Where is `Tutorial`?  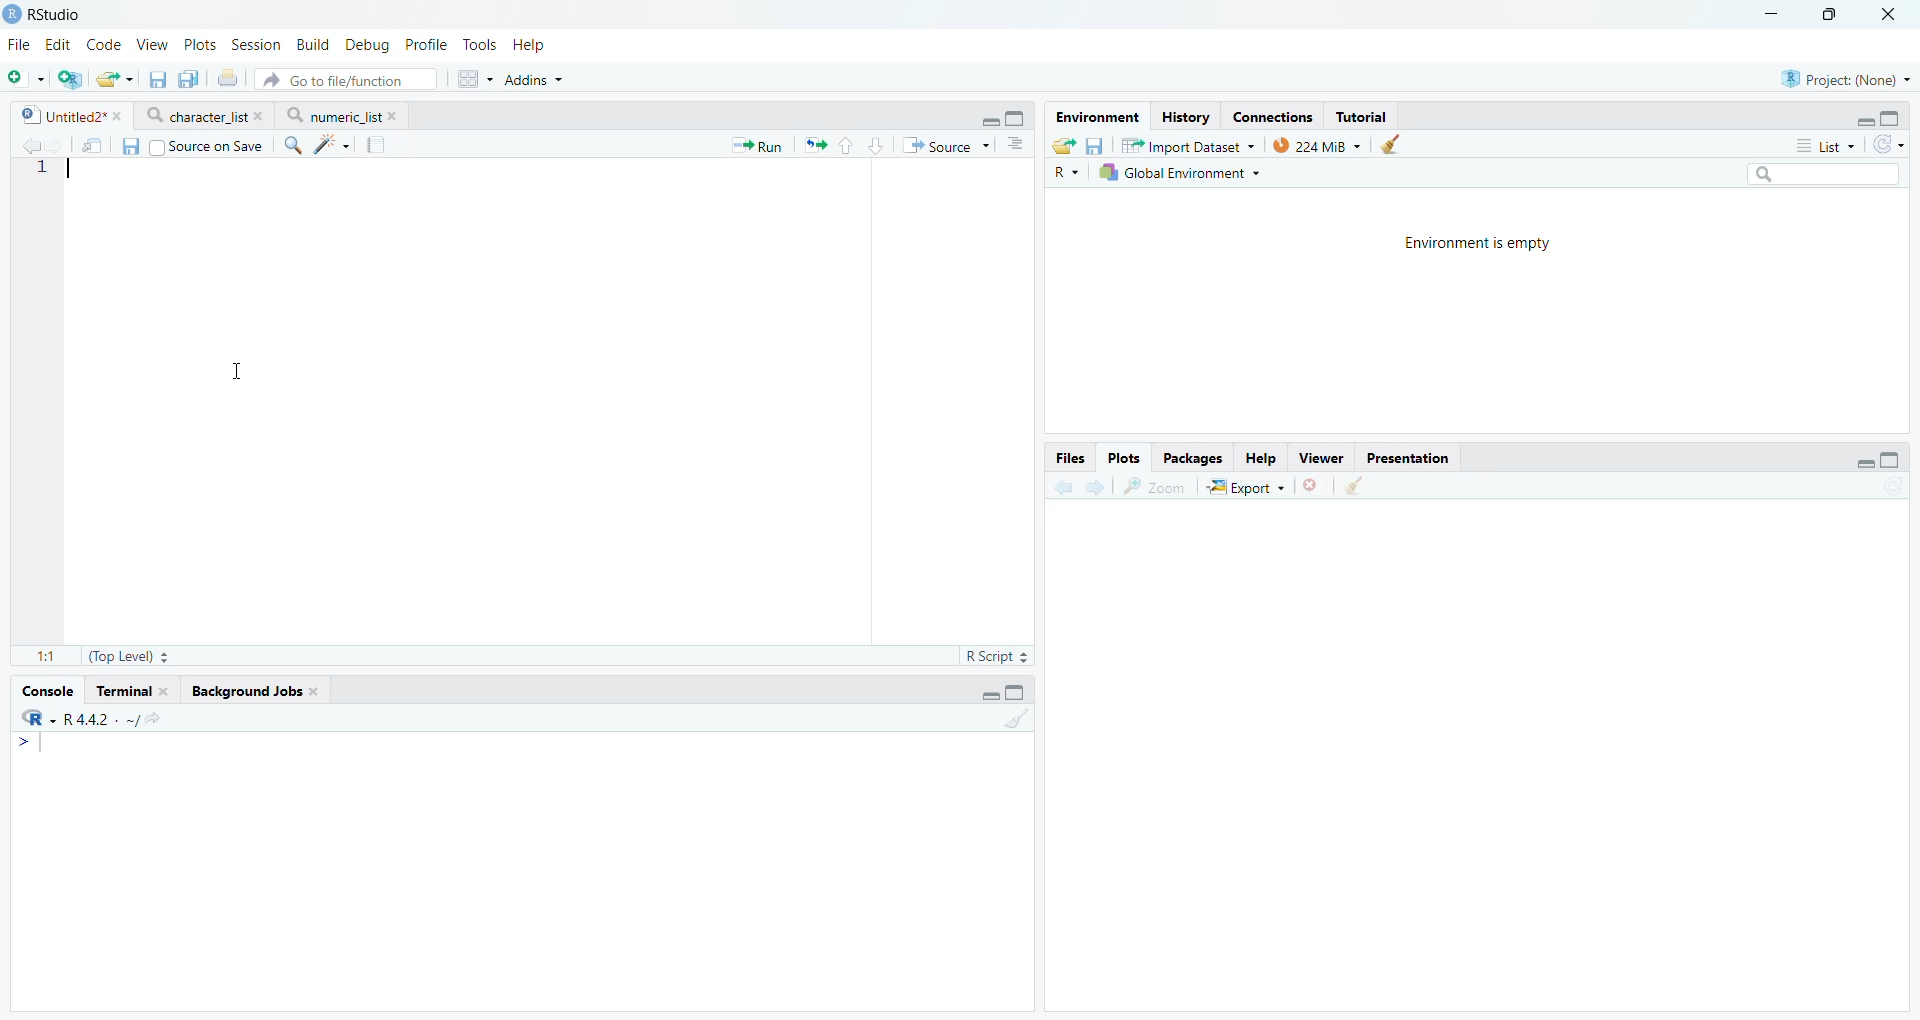 Tutorial is located at coordinates (1362, 117).